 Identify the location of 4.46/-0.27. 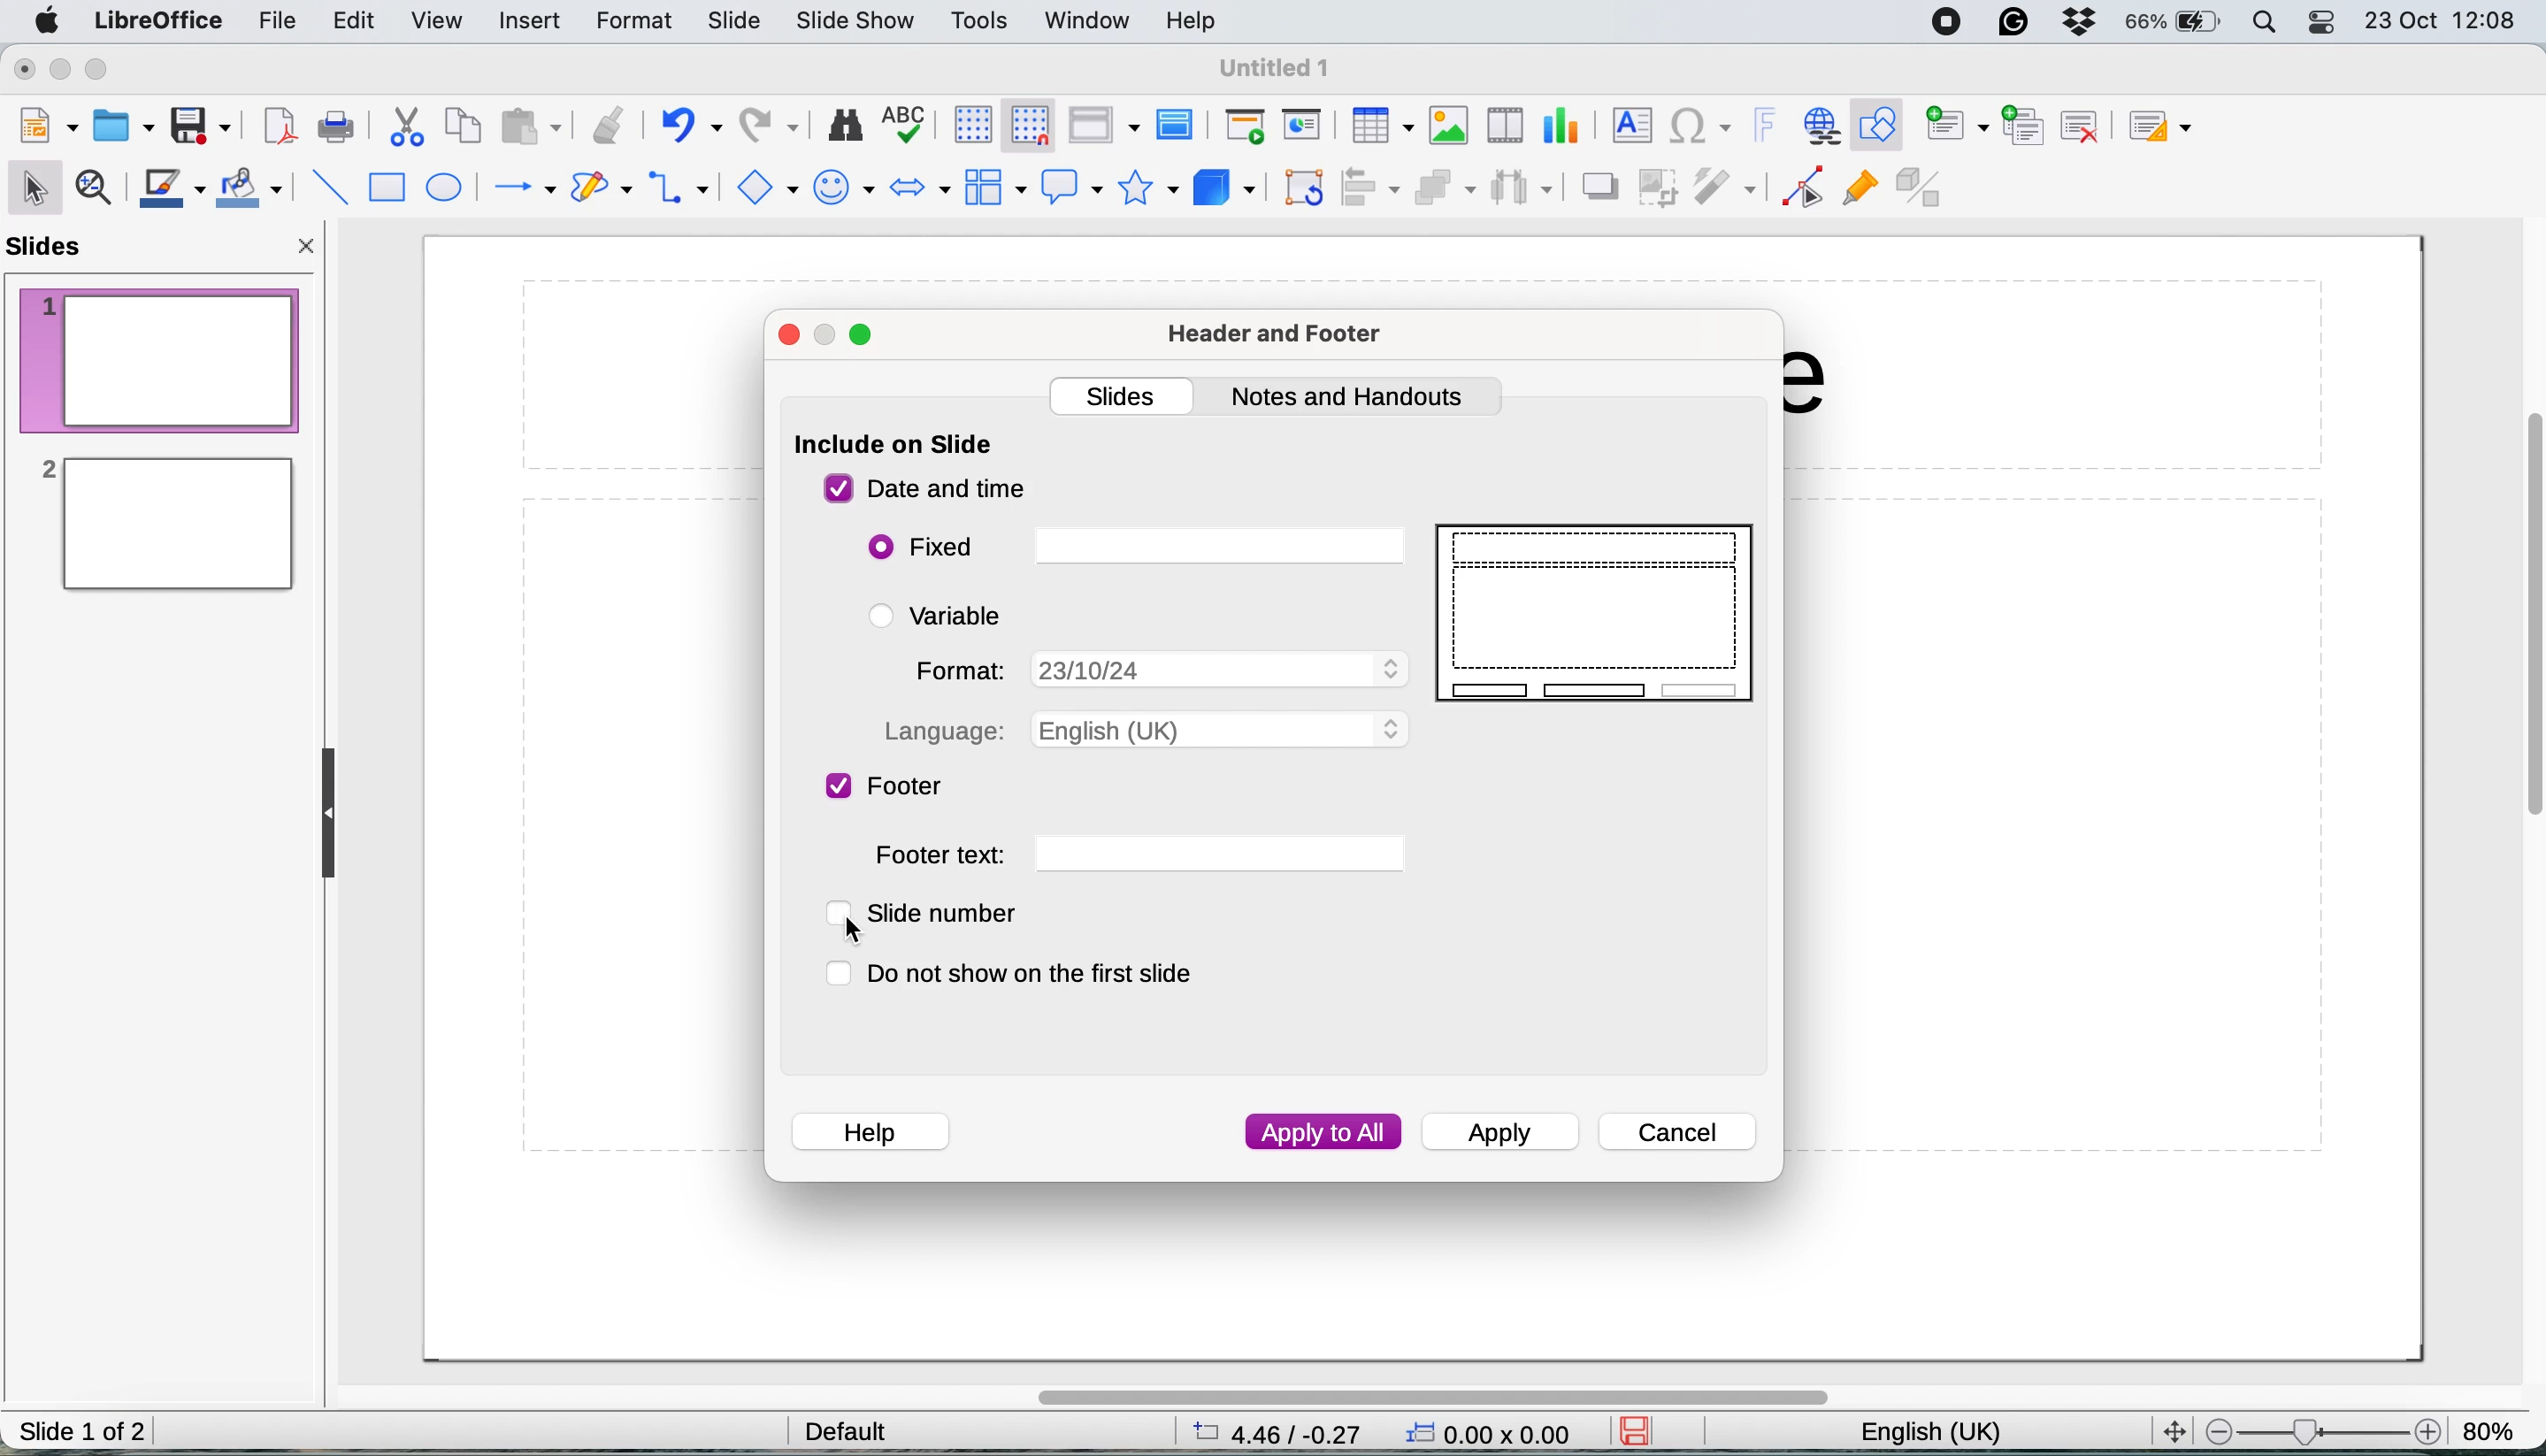
(1289, 1432).